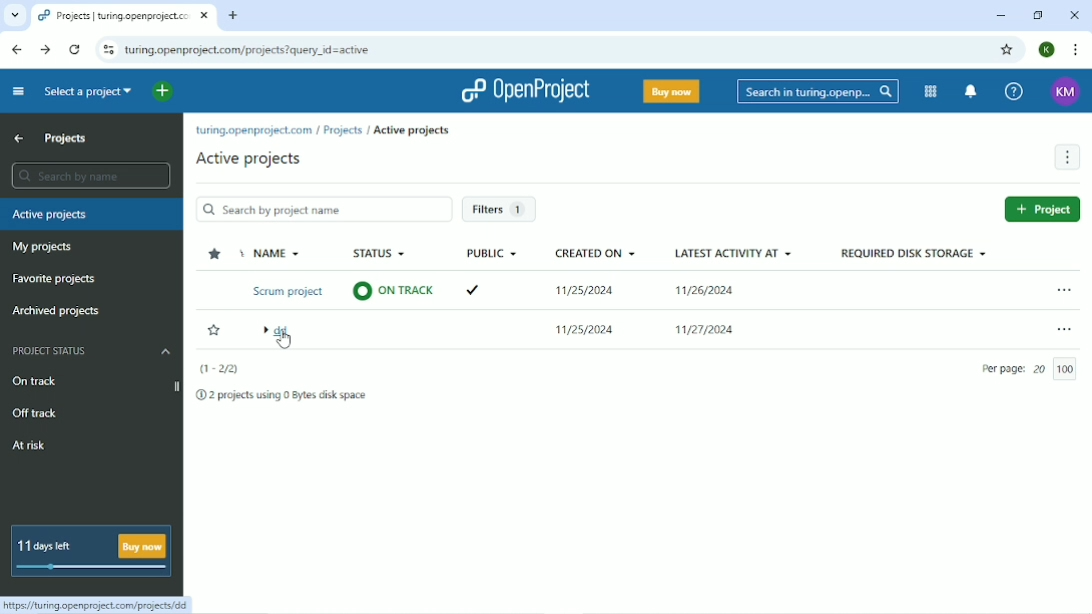 This screenshot has height=614, width=1092. What do you see at coordinates (250, 49) in the screenshot?
I see `Site` at bounding box center [250, 49].